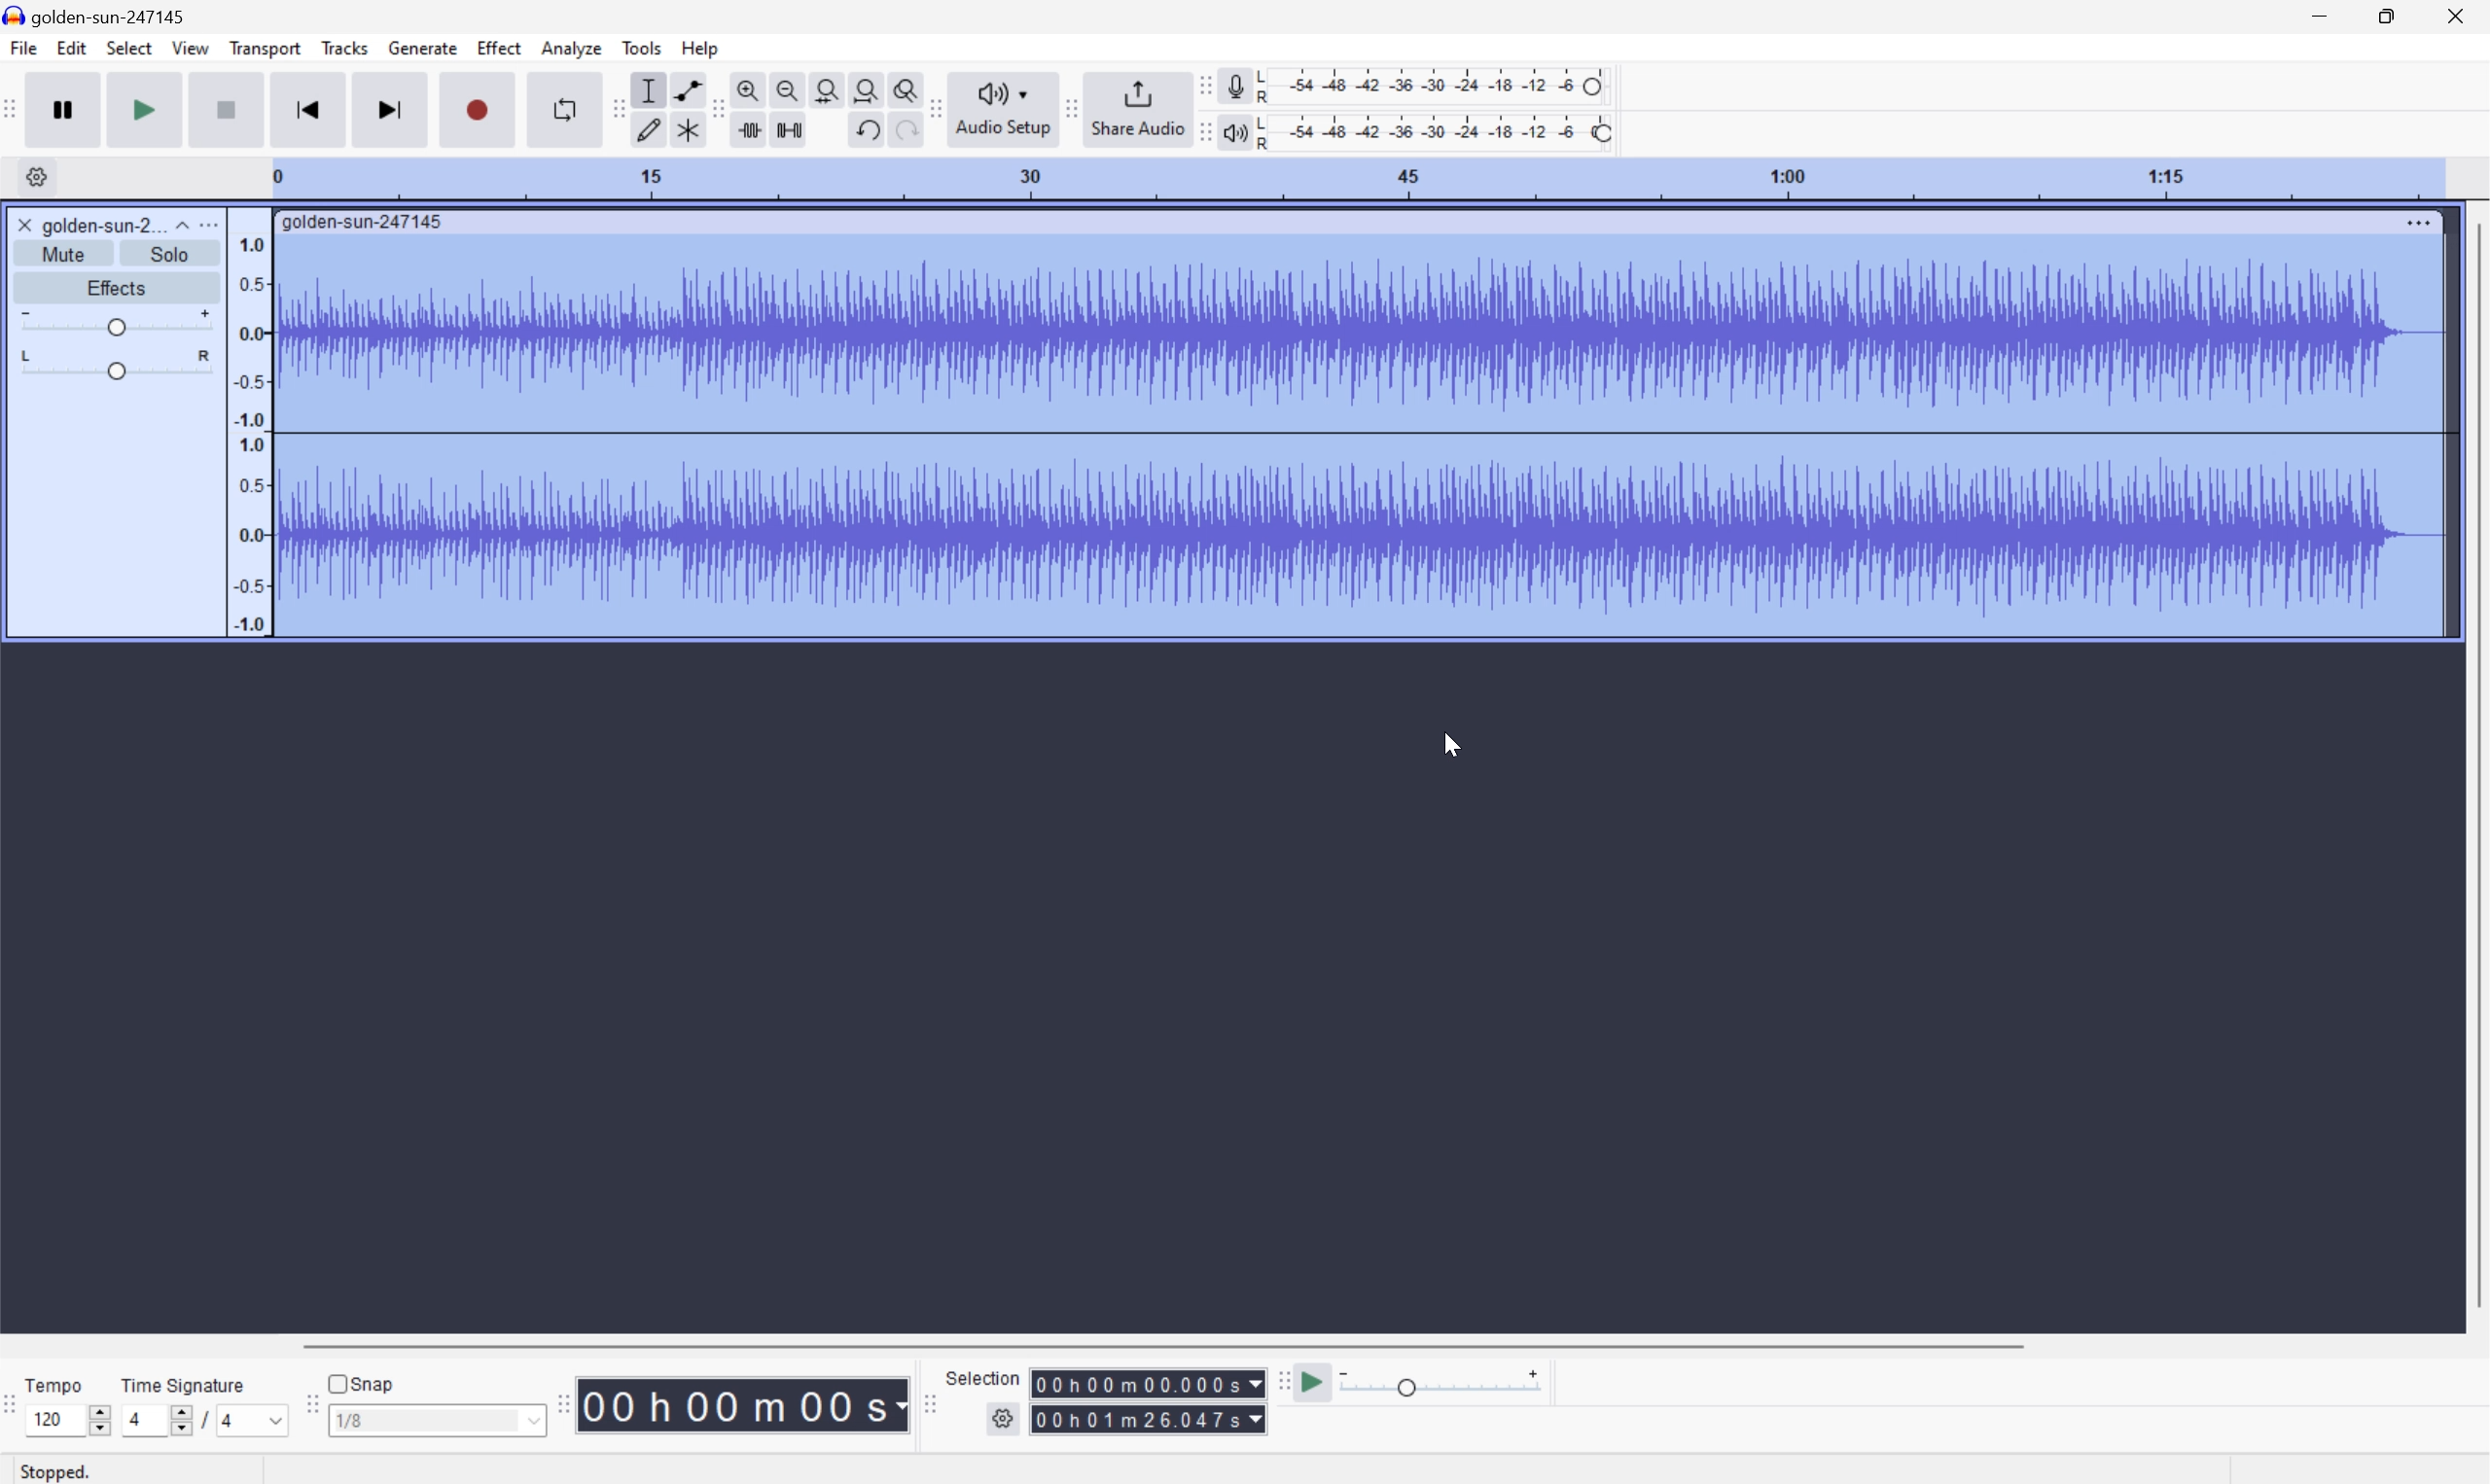 Image resolution: width=2490 pixels, height=1484 pixels. I want to click on Record / Record new track, so click(476, 110).